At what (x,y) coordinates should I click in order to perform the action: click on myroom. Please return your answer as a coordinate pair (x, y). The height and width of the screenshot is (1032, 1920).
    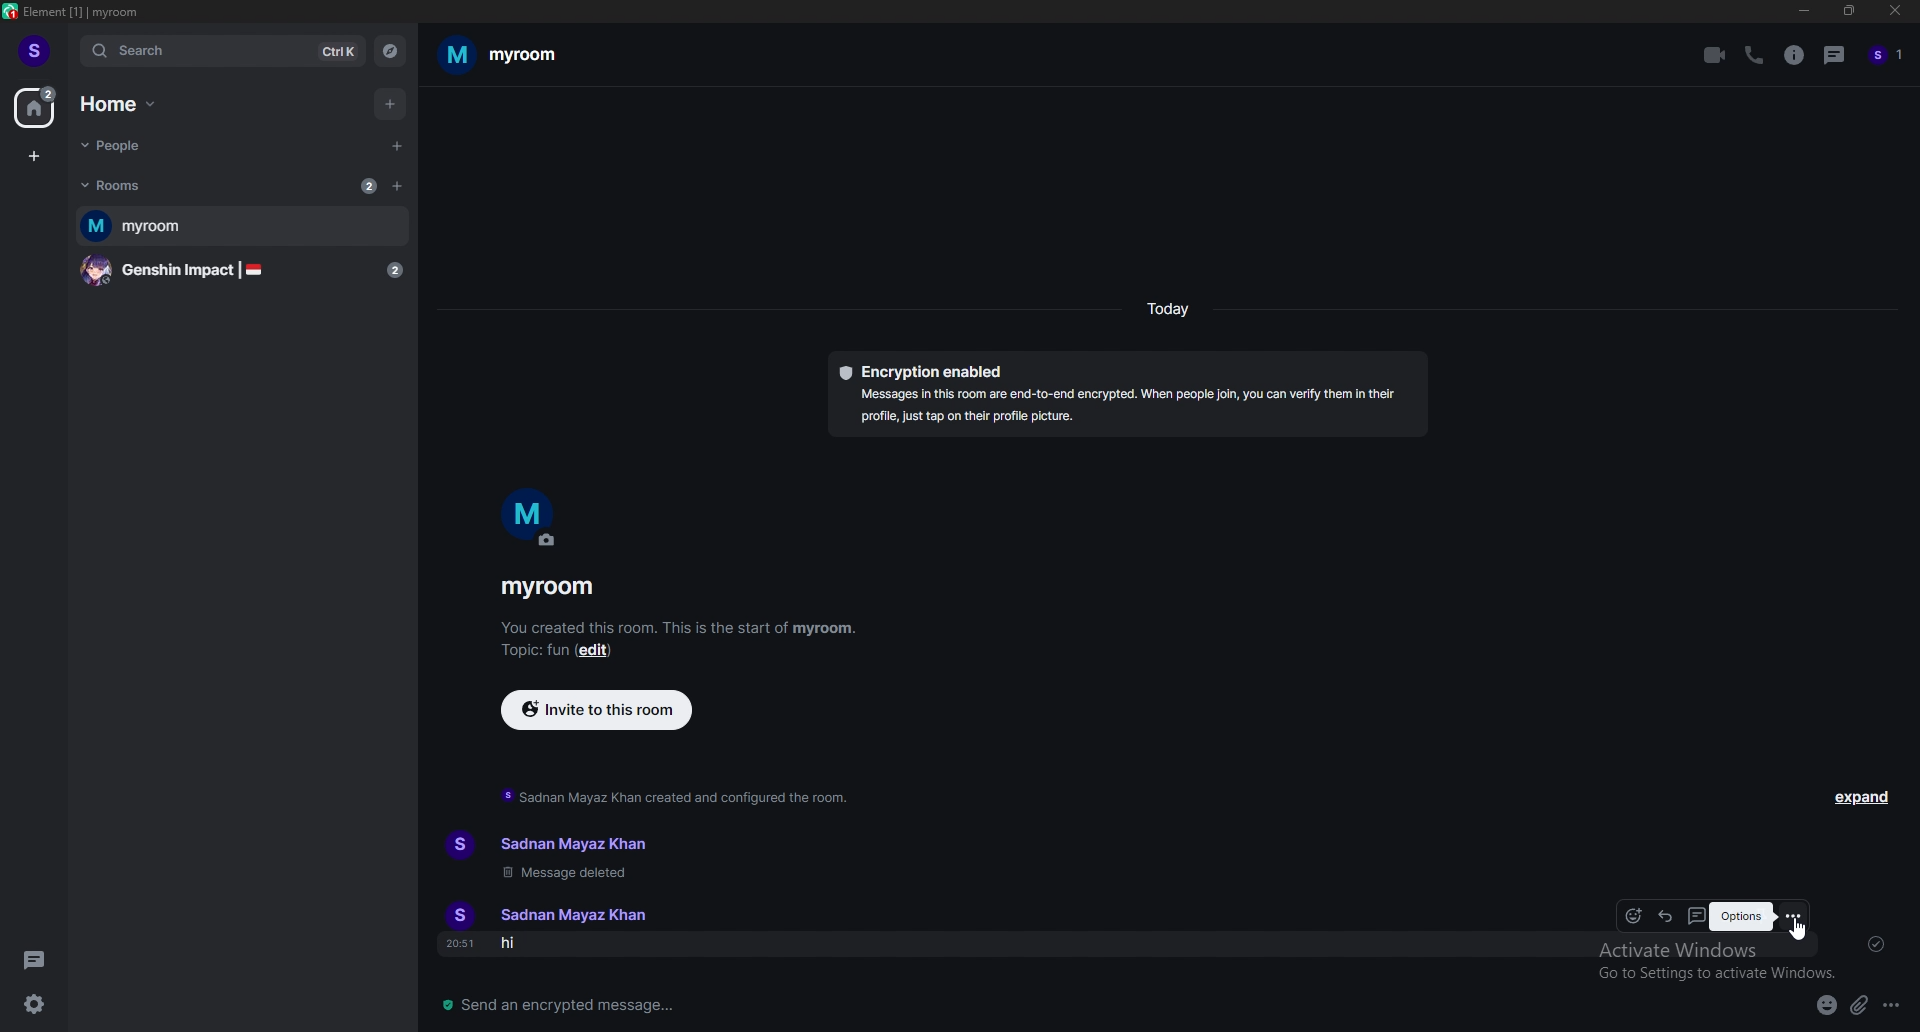
    Looking at the image, I should click on (501, 54).